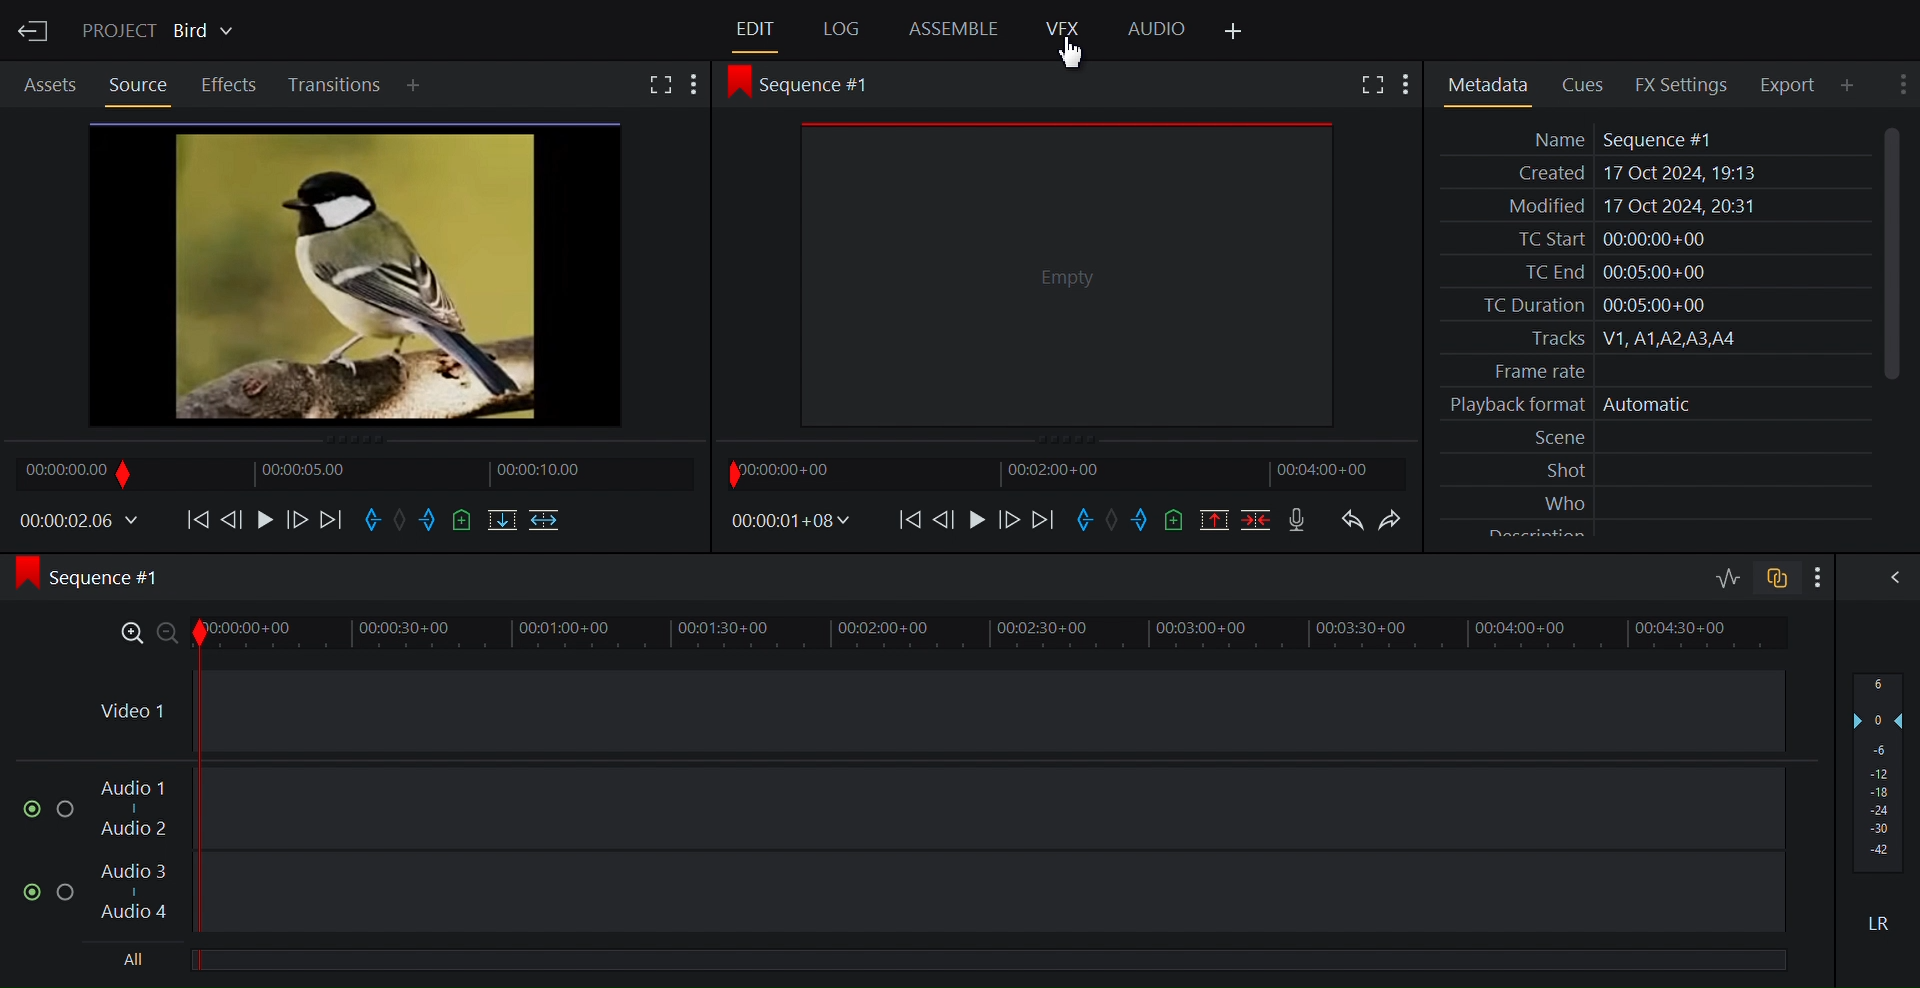 This screenshot has height=988, width=1920. I want to click on Nudge one frame back, so click(945, 519).